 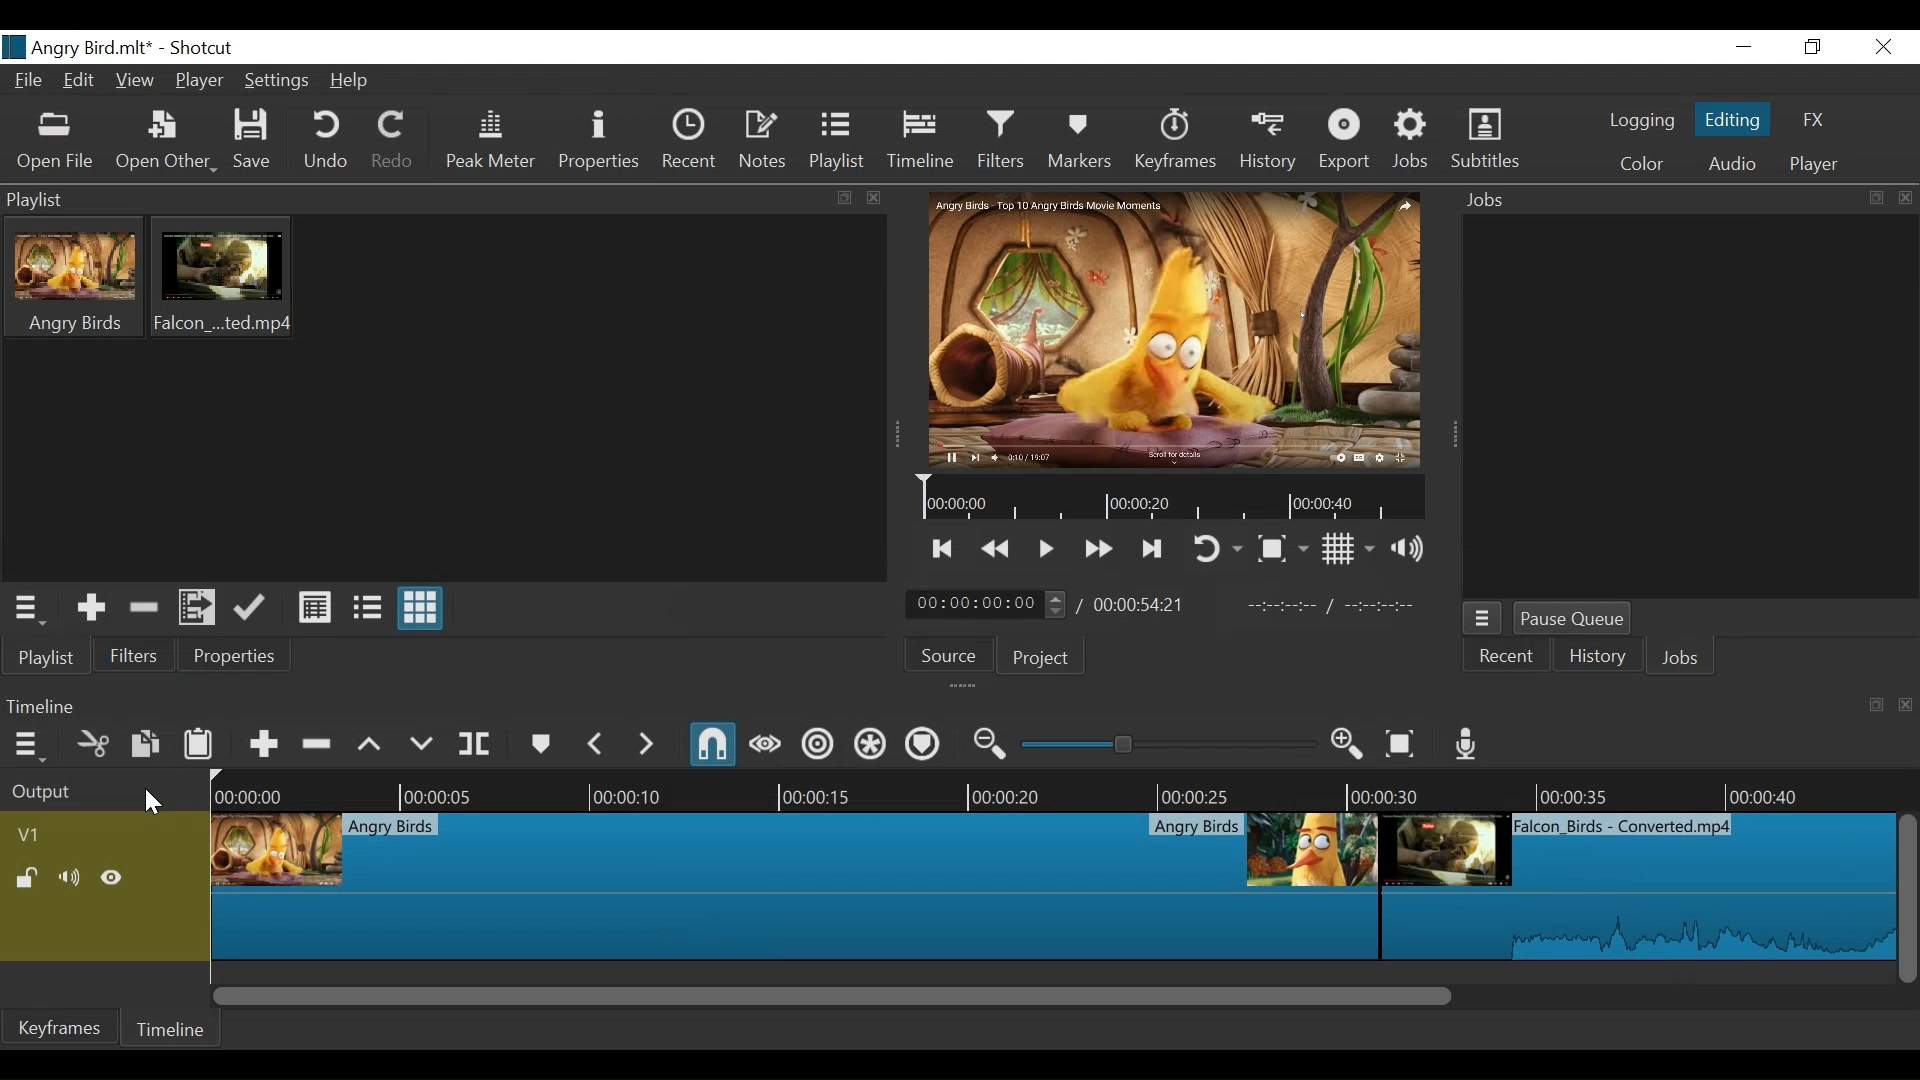 What do you see at coordinates (76, 47) in the screenshot?
I see `Project Name` at bounding box center [76, 47].